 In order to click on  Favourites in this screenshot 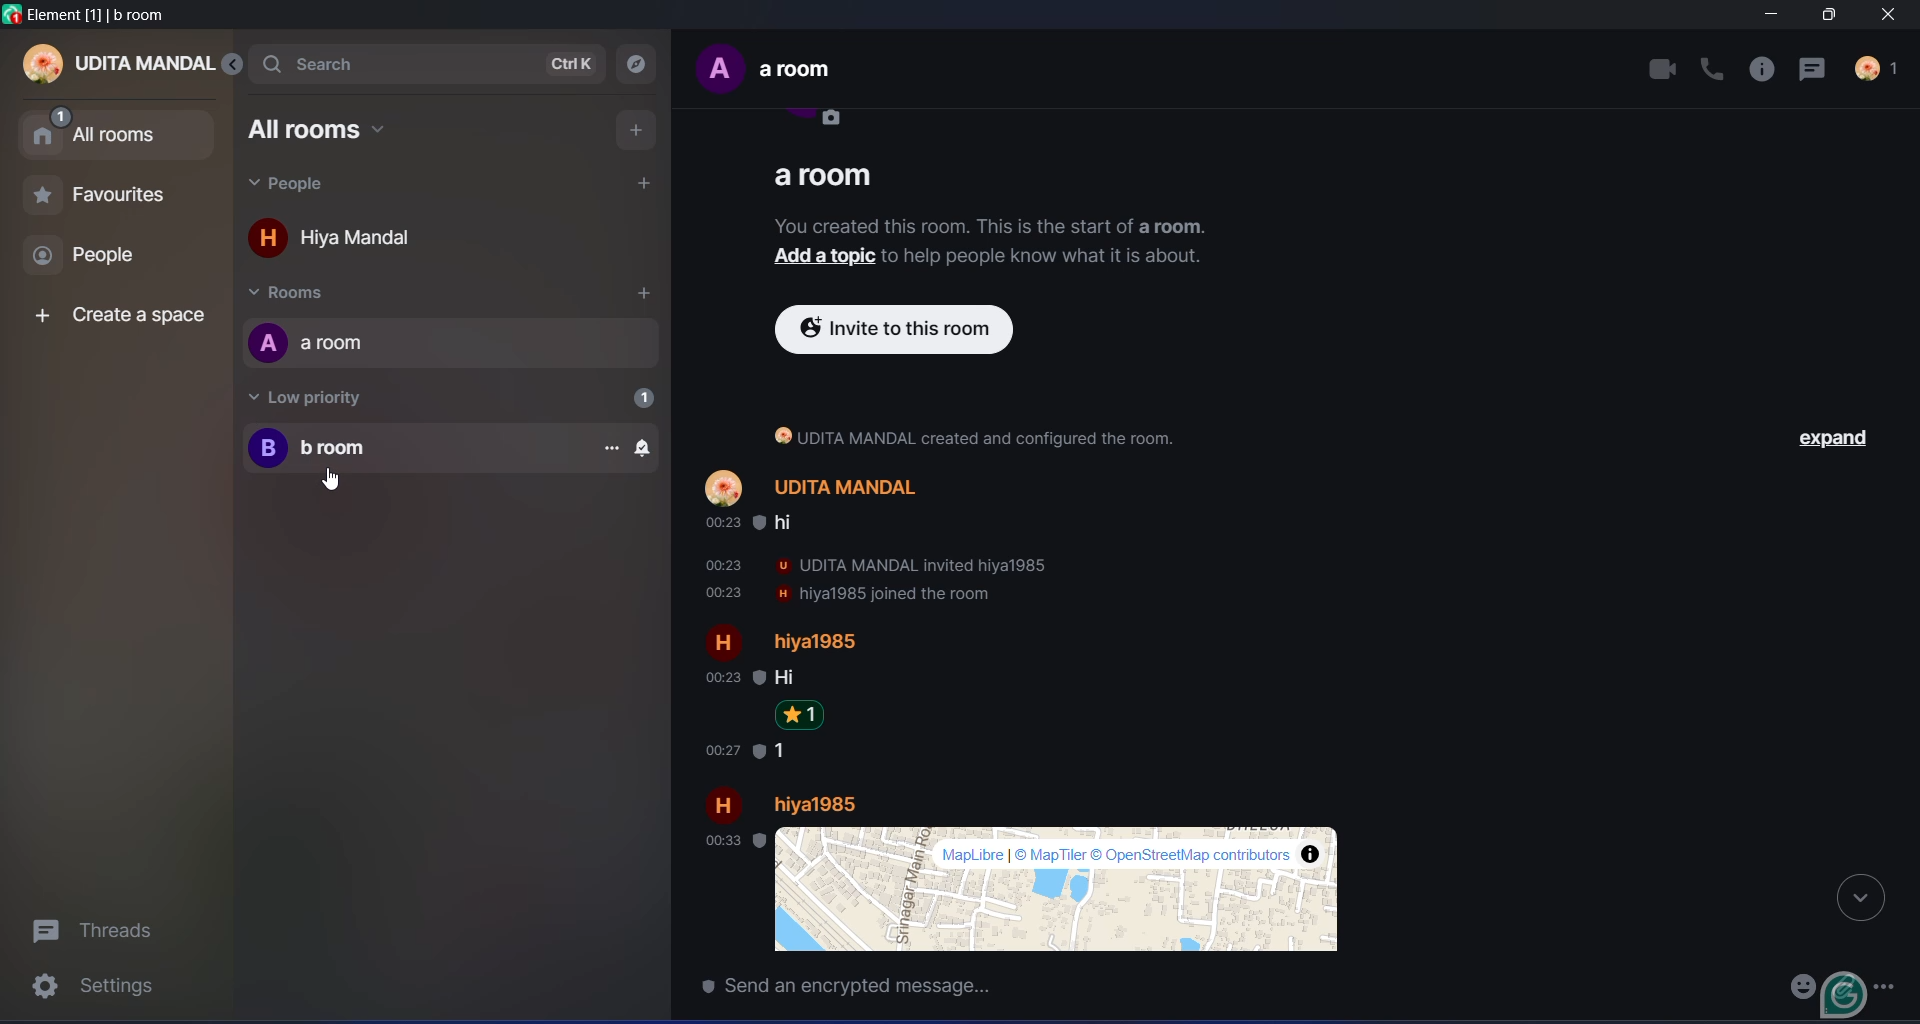, I will do `click(98, 200)`.